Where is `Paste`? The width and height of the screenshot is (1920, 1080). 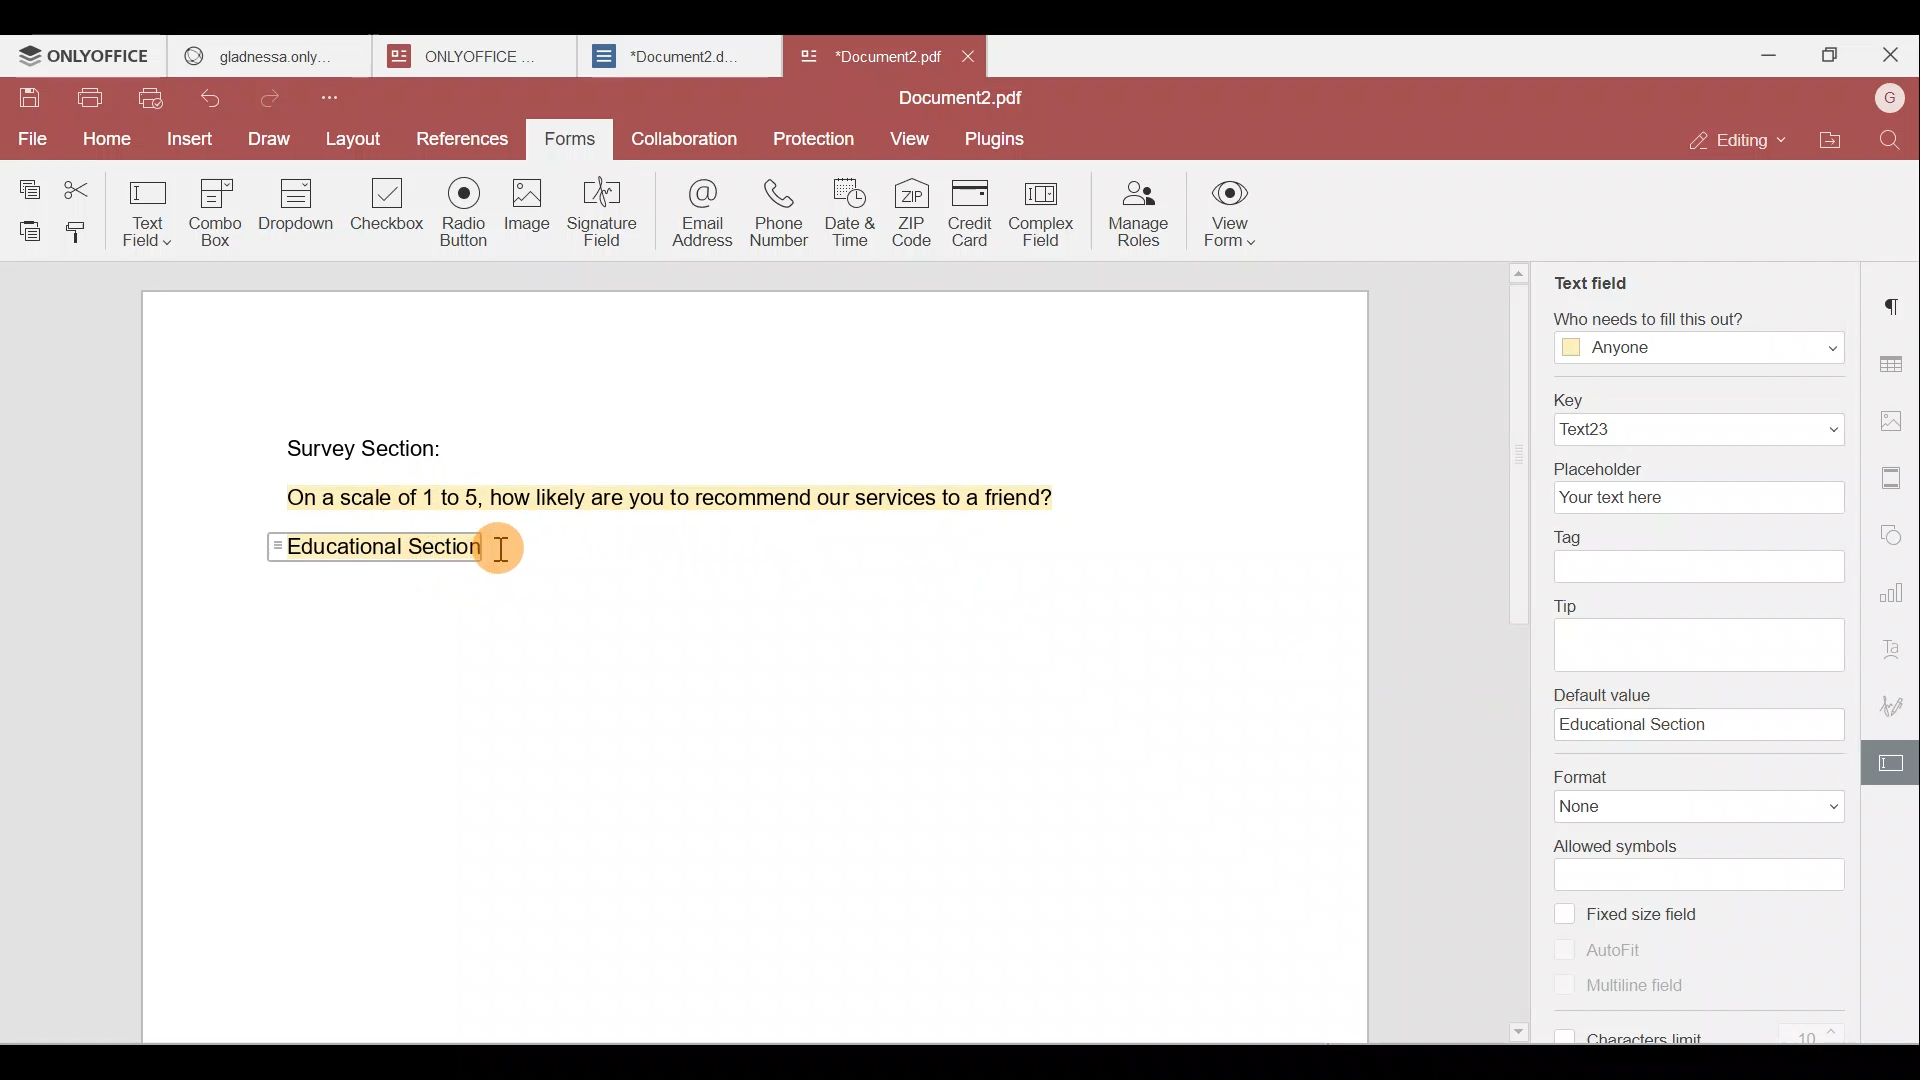 Paste is located at coordinates (24, 231).